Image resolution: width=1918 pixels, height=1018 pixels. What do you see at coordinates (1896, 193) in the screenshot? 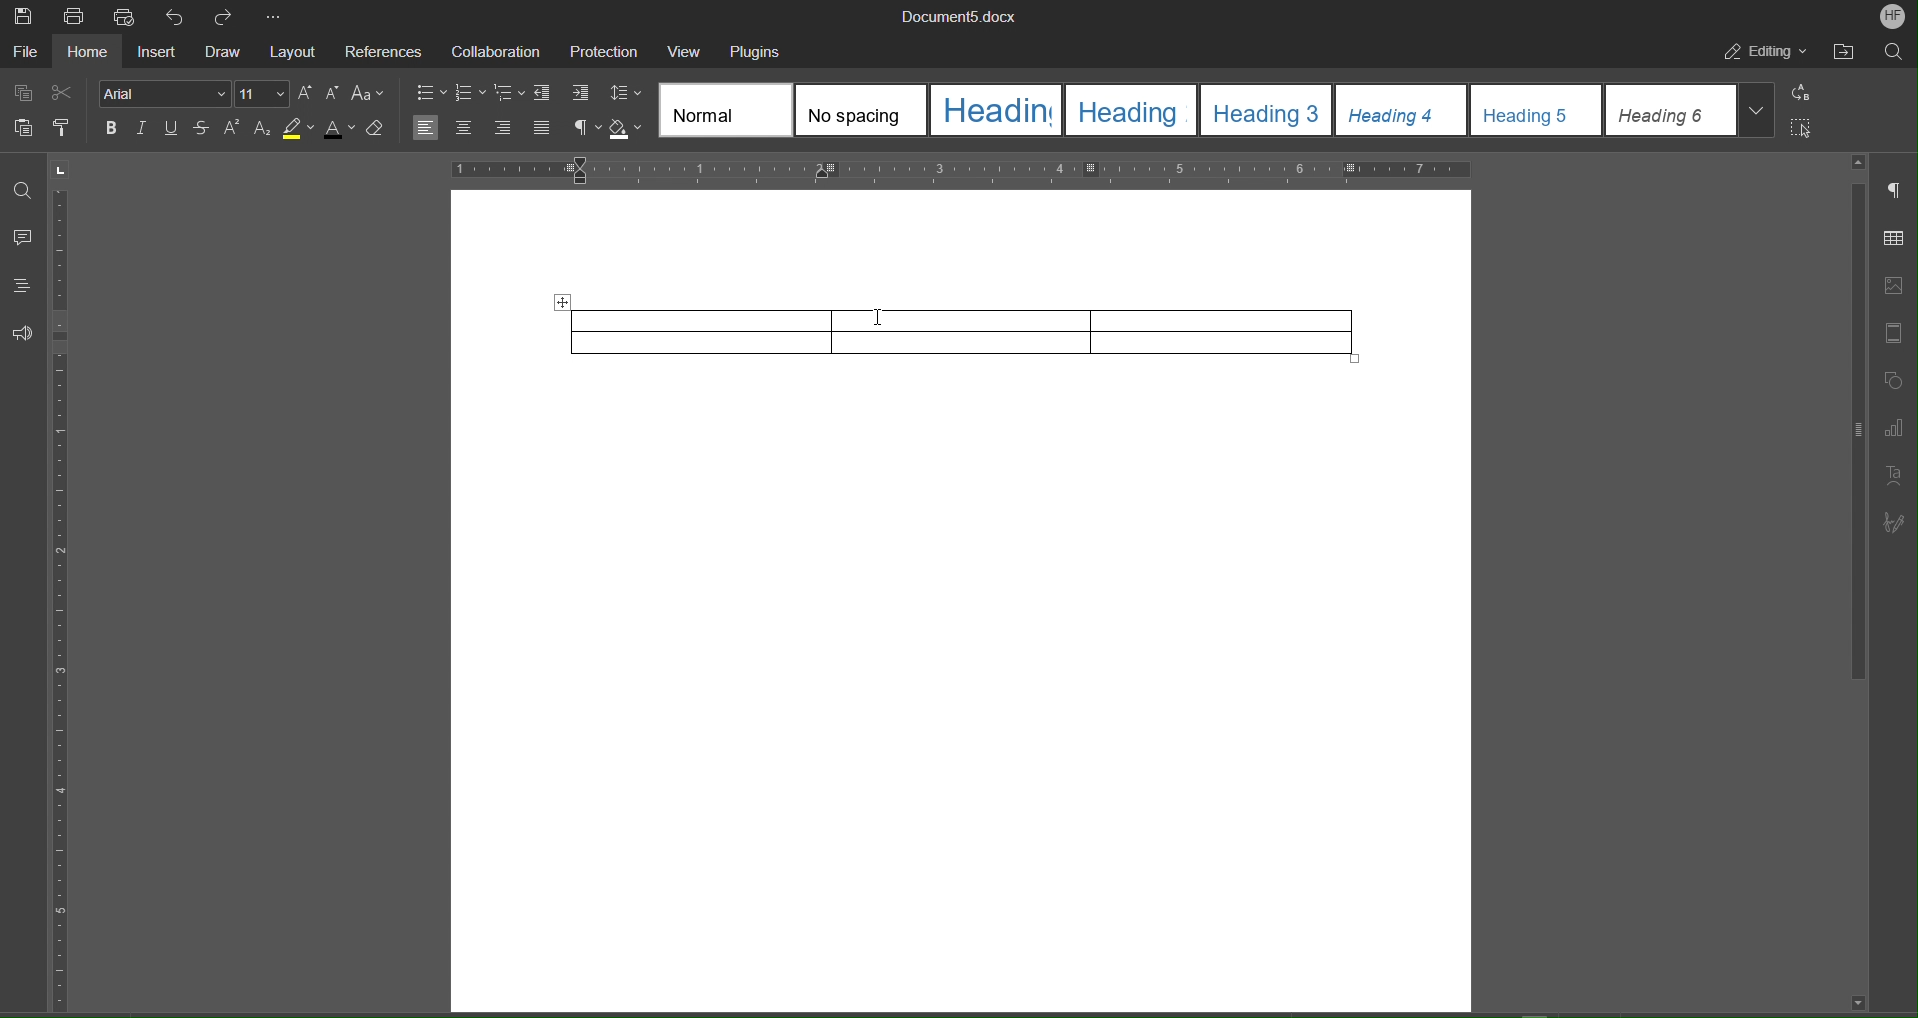
I see `Paragraph Settings` at bounding box center [1896, 193].